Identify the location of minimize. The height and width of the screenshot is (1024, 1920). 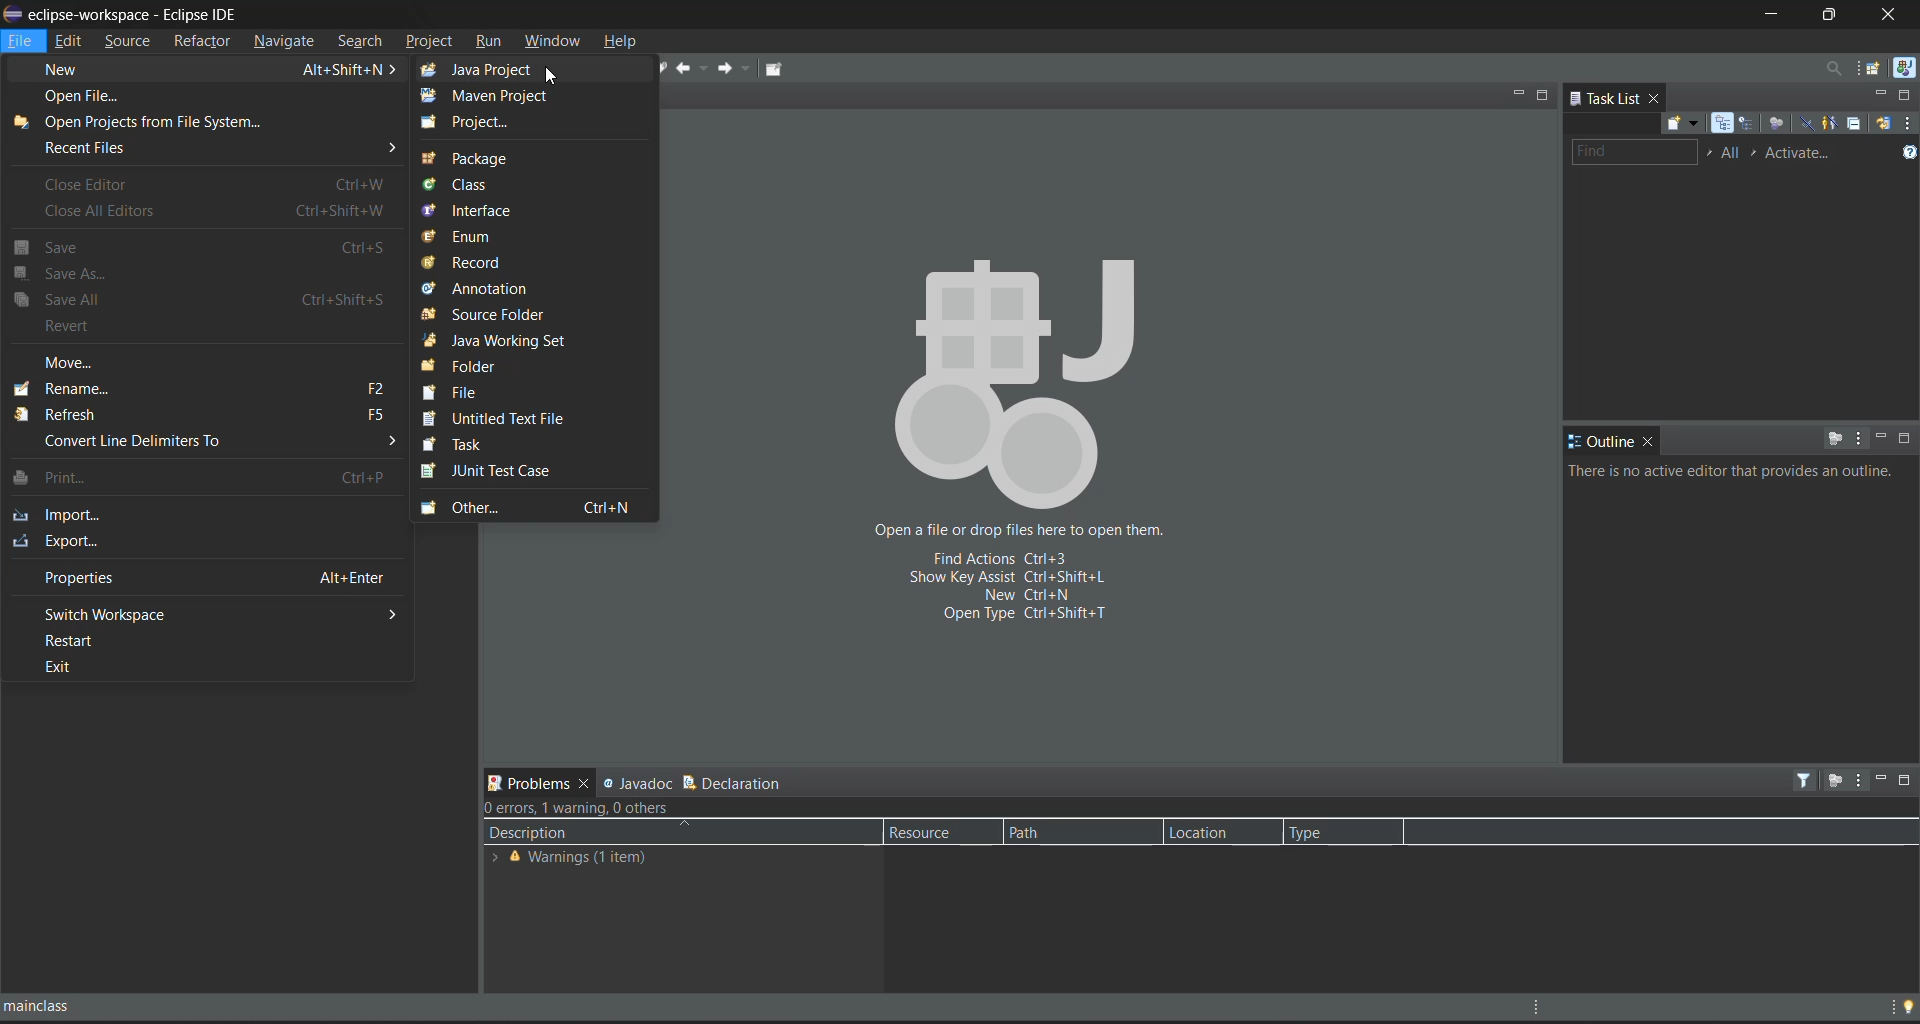
(1769, 16).